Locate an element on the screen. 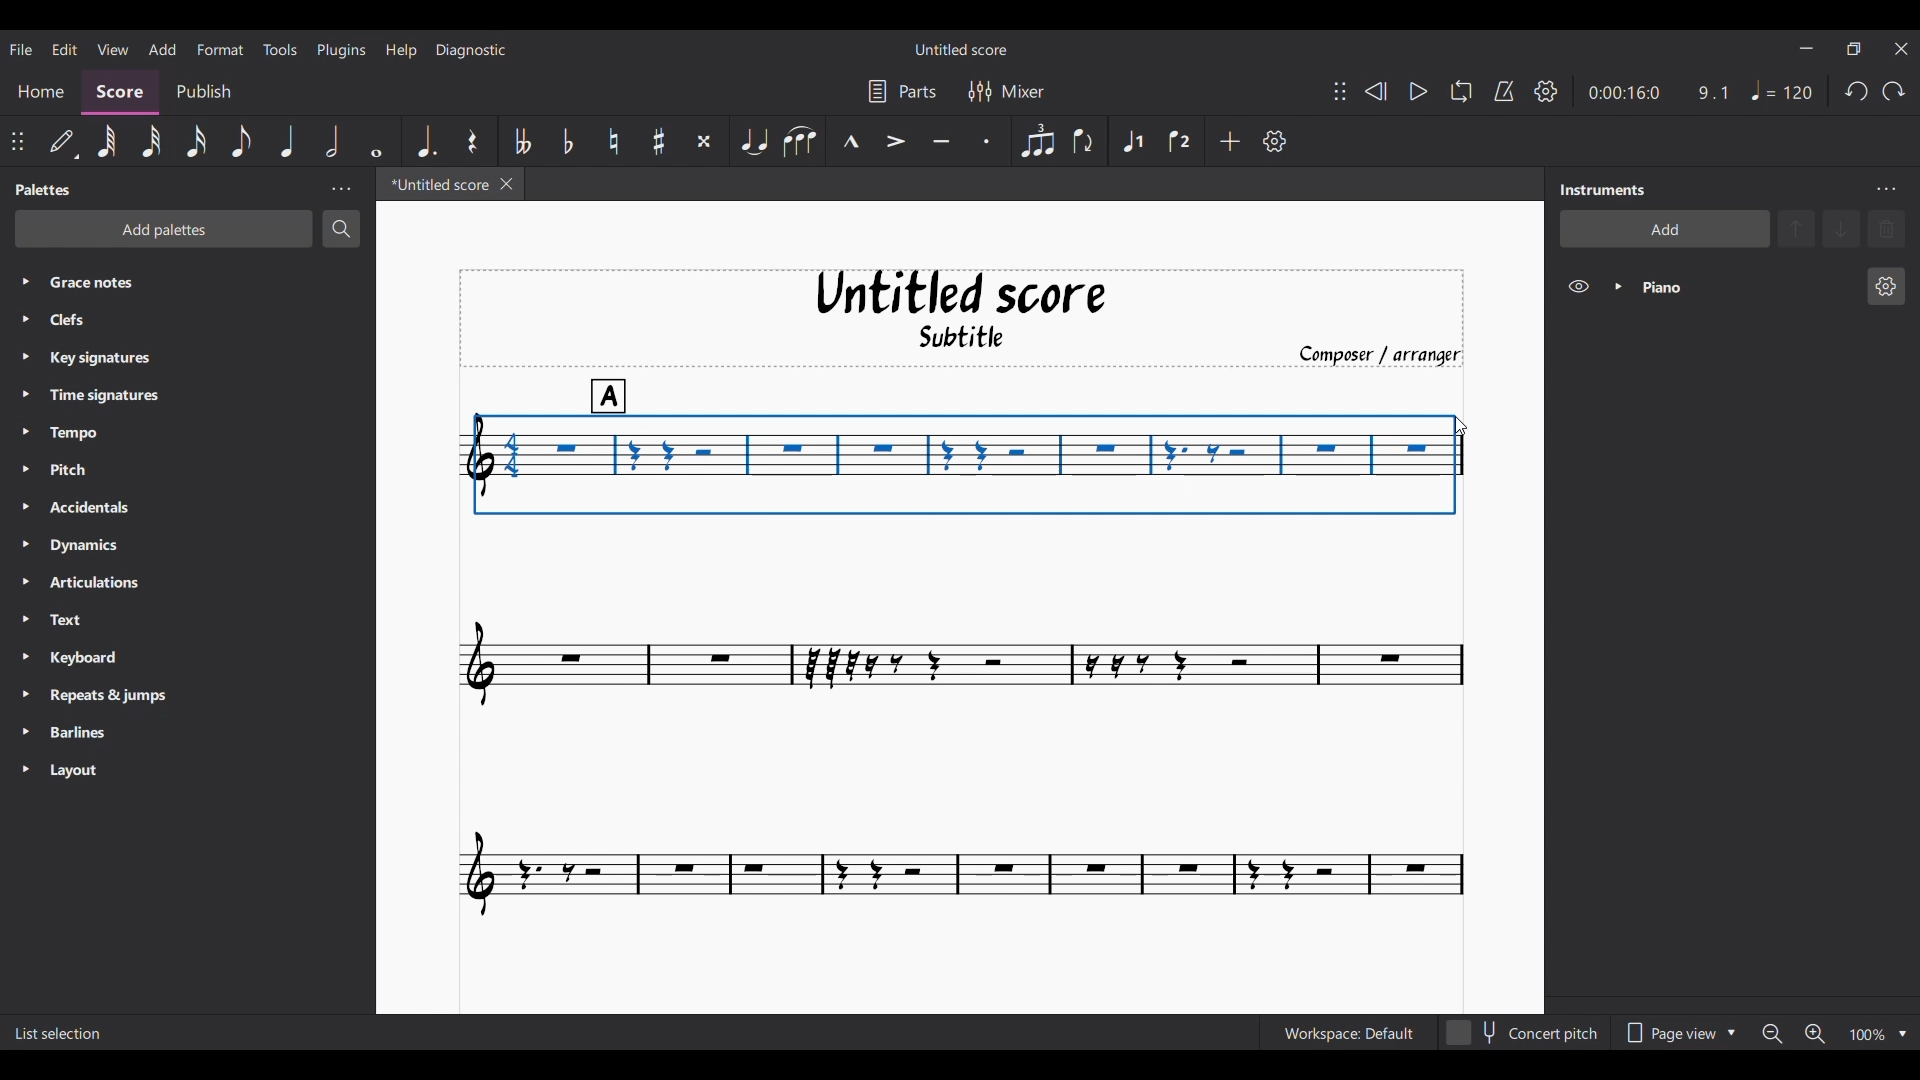 Image resolution: width=1920 pixels, height=1080 pixels. Customize toolbar is located at coordinates (1275, 141).